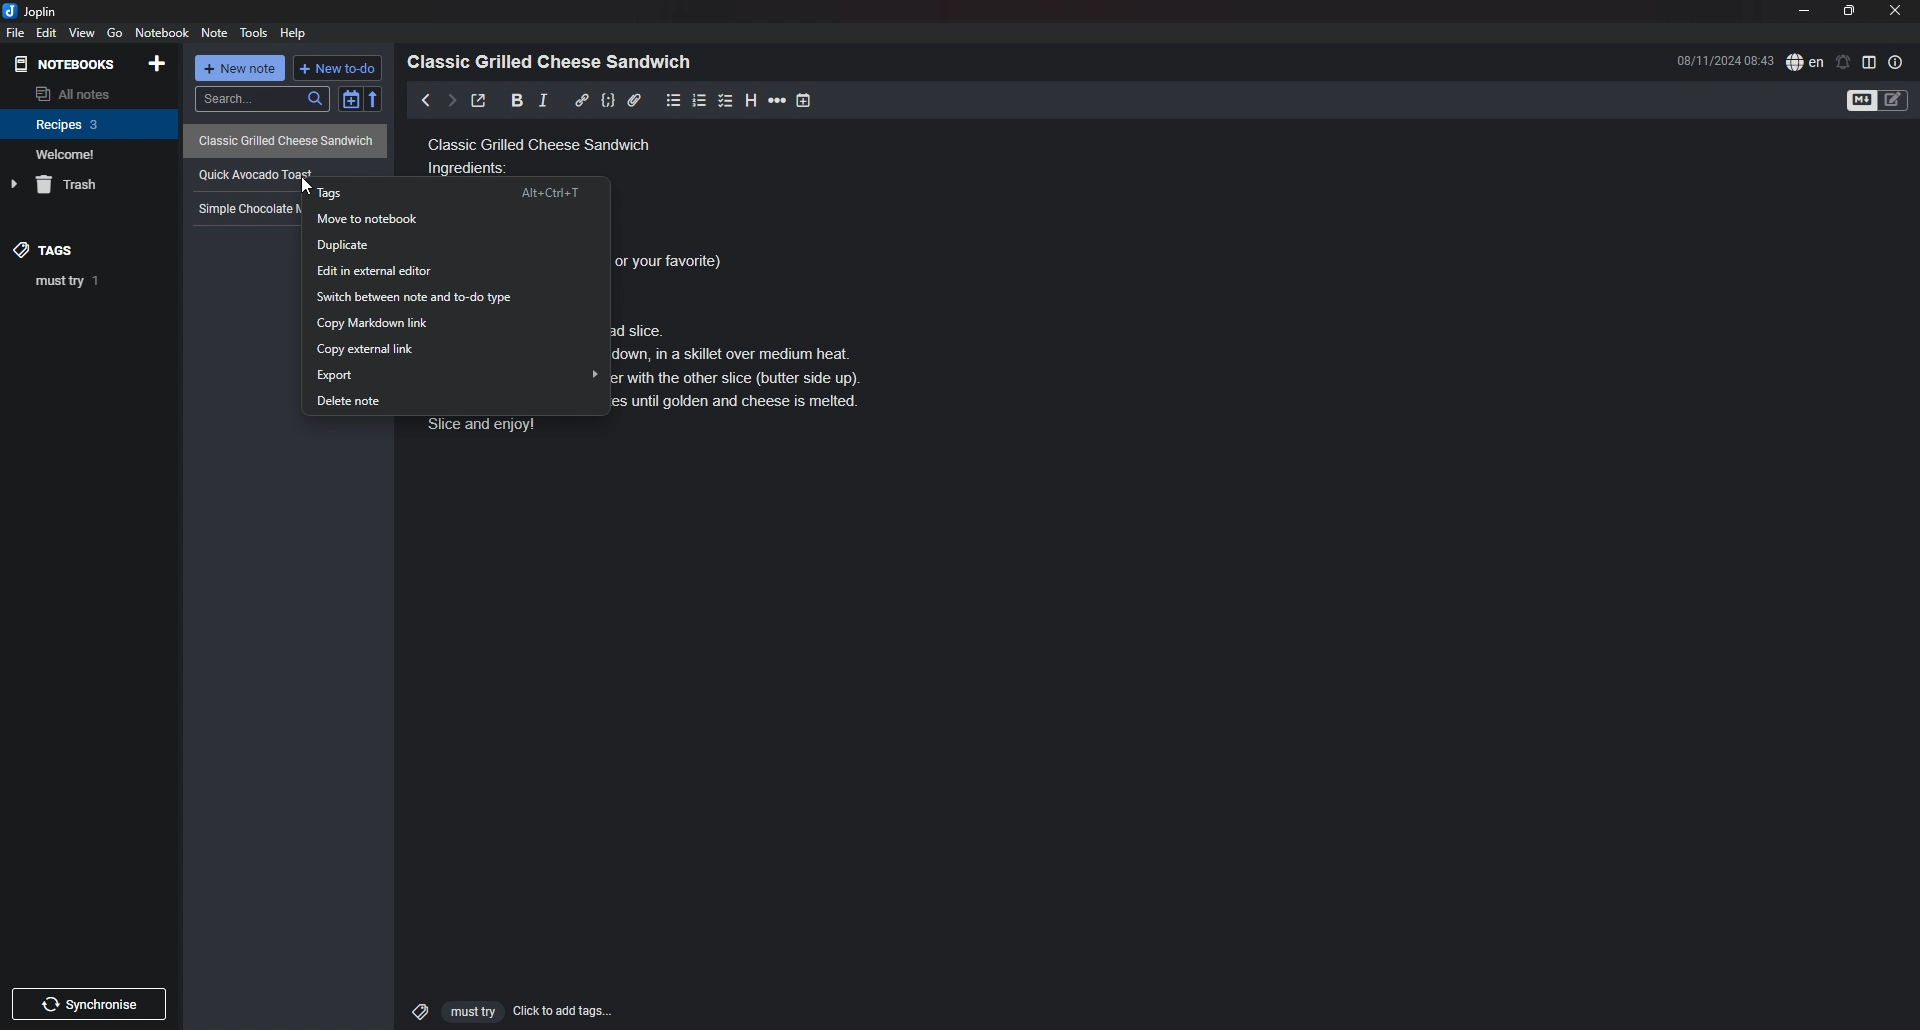  I want to click on horizontal rule, so click(778, 100).